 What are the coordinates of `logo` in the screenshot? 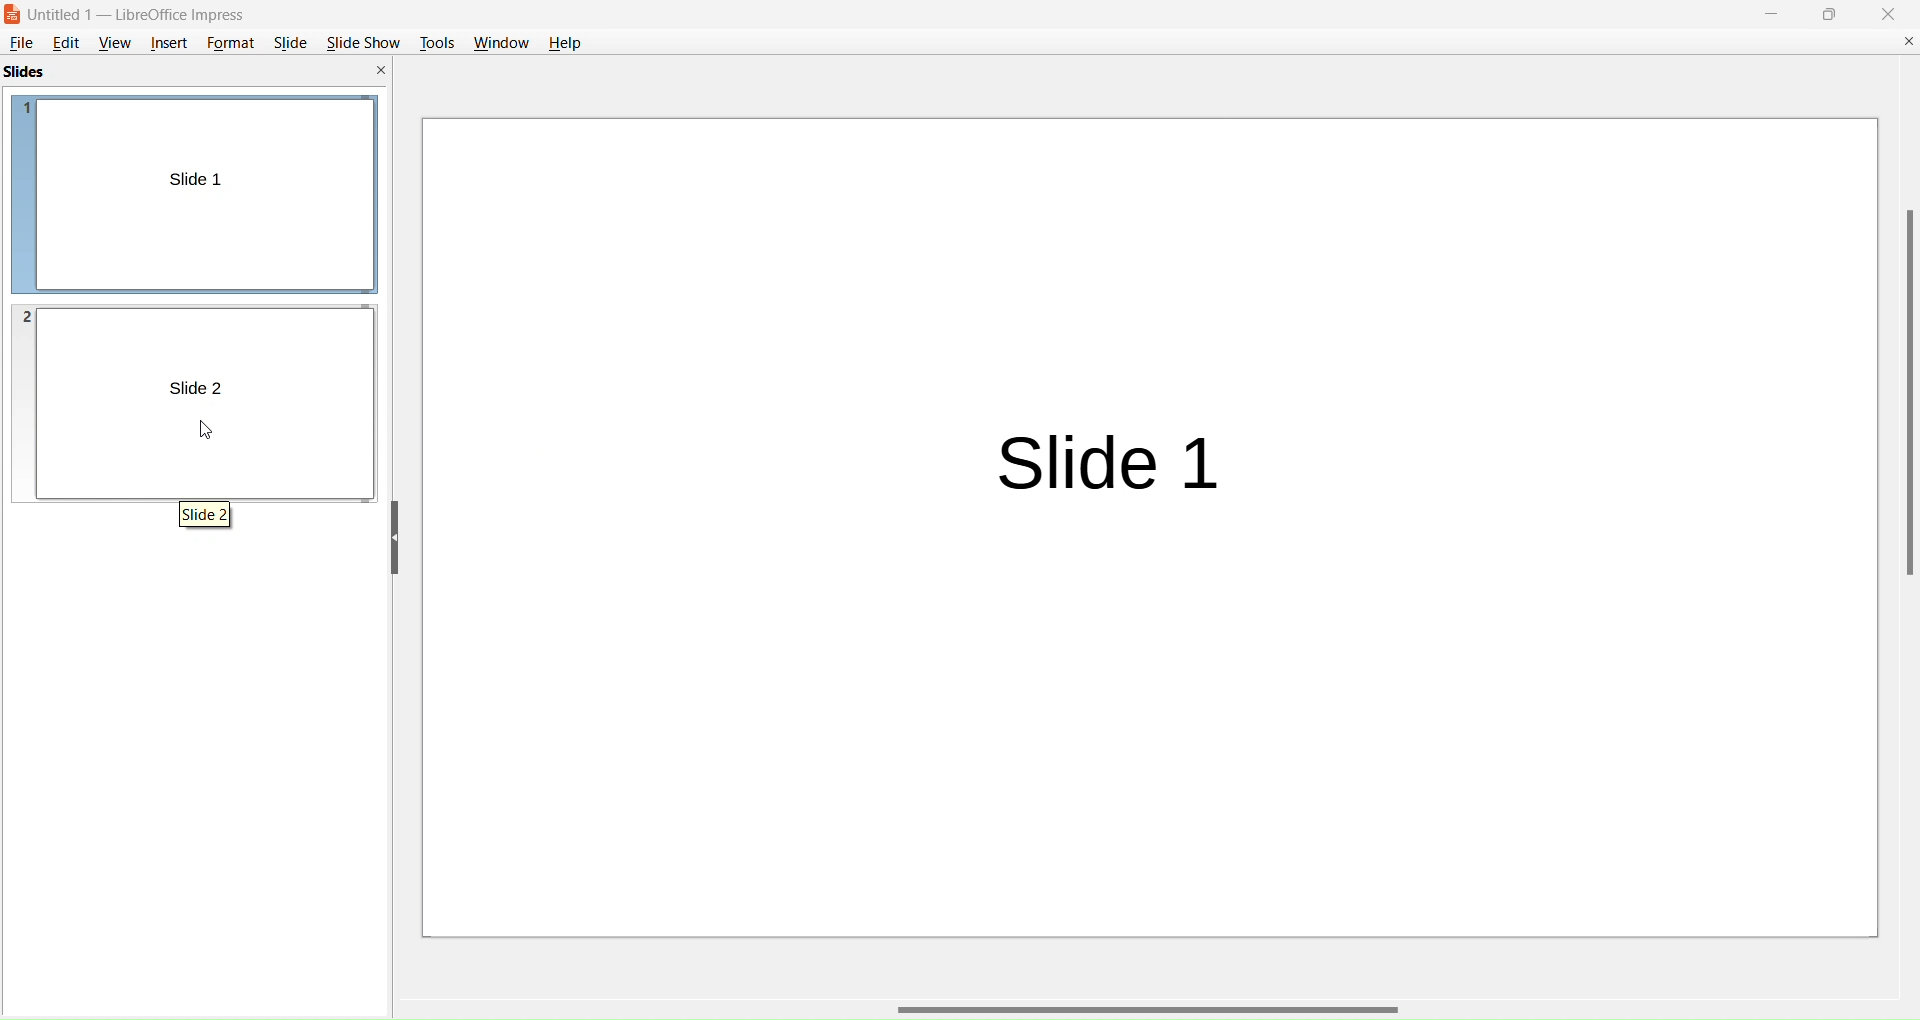 It's located at (17, 14).